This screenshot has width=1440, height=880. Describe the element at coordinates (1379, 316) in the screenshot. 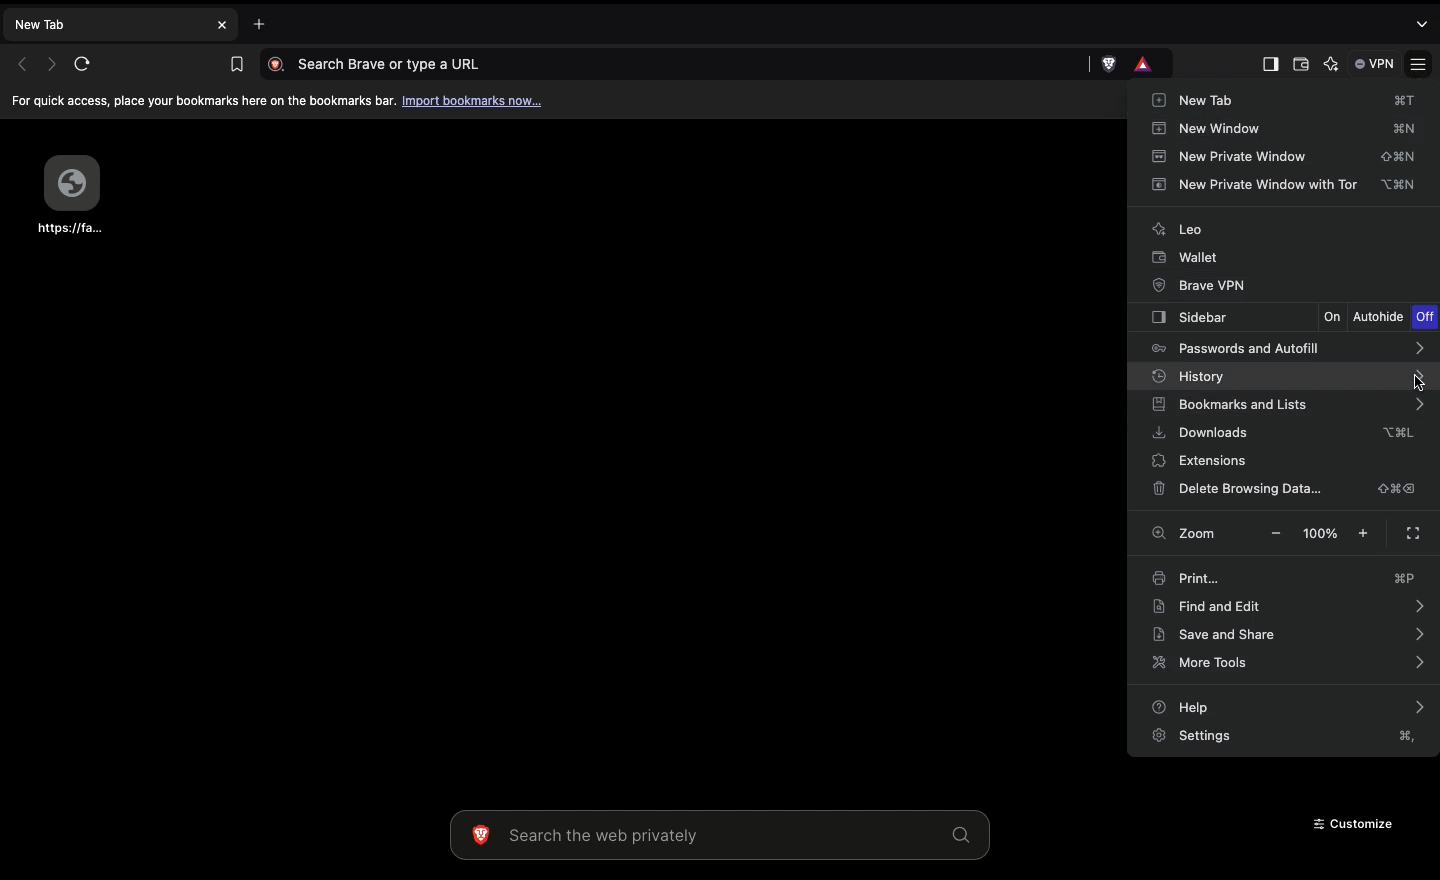

I see `Autohide` at that location.